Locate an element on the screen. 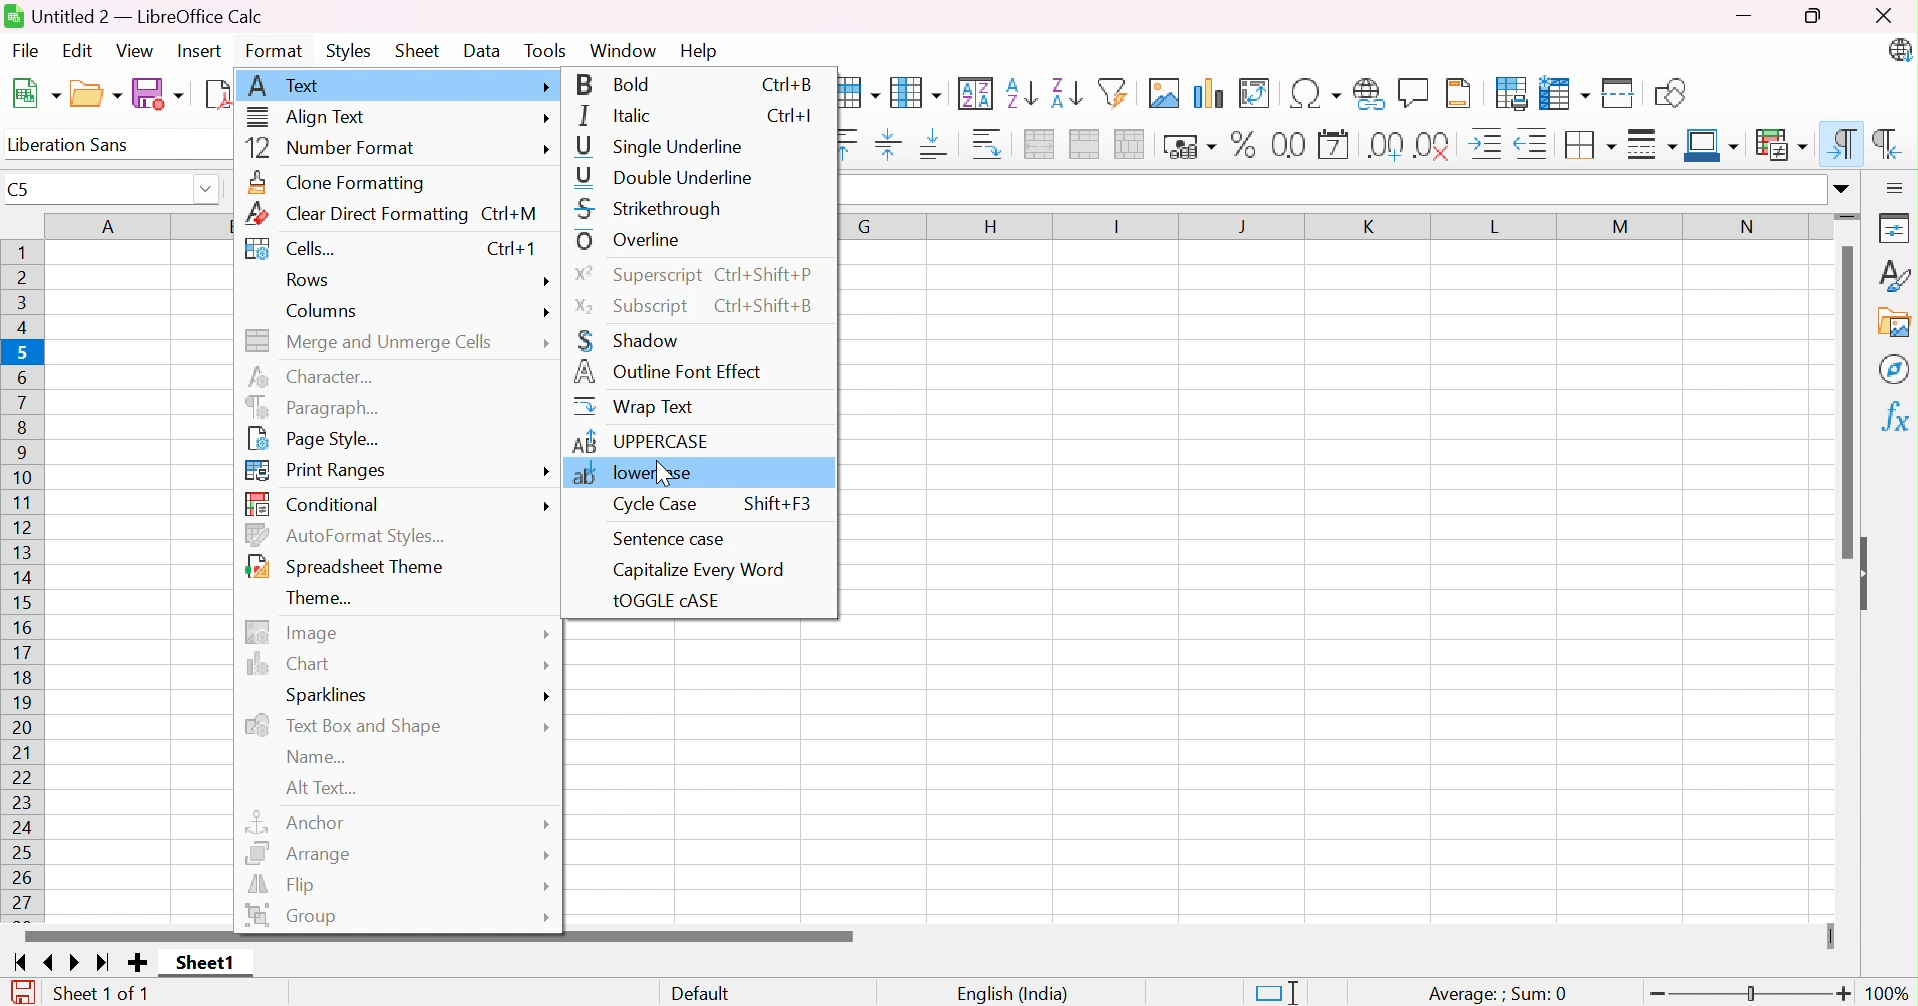 The width and height of the screenshot is (1918, 1006). more is located at coordinates (545, 474).